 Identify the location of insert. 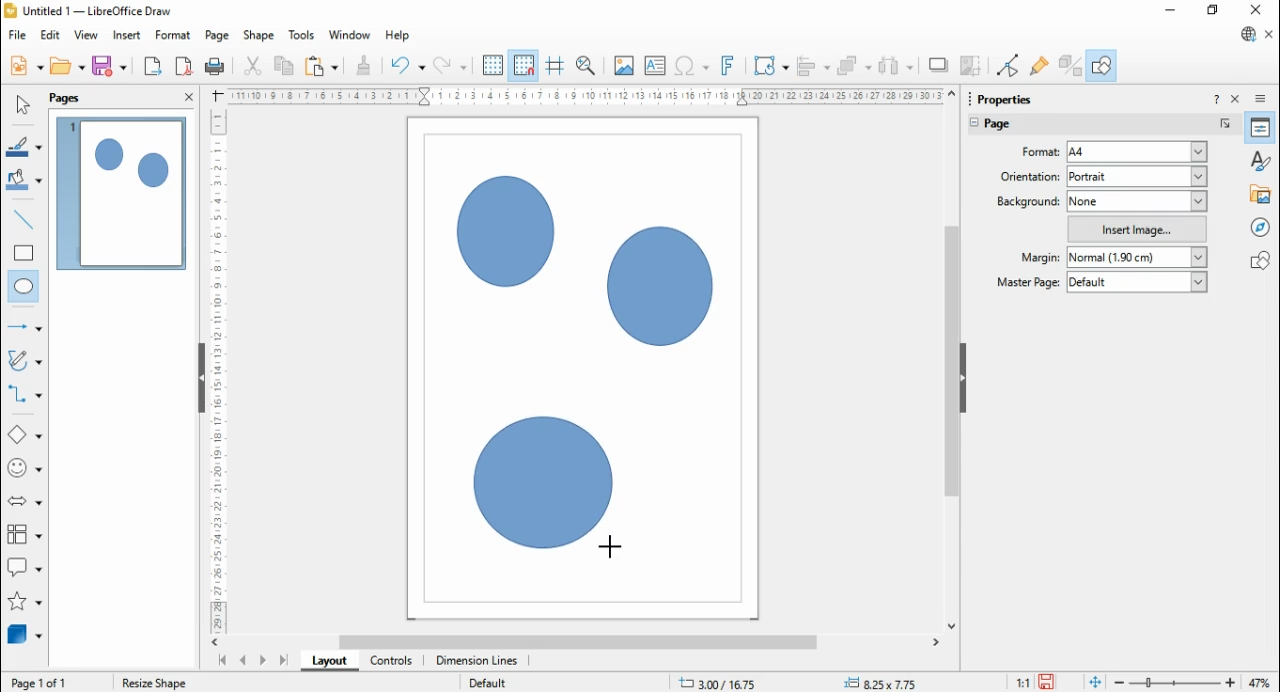
(126, 36).